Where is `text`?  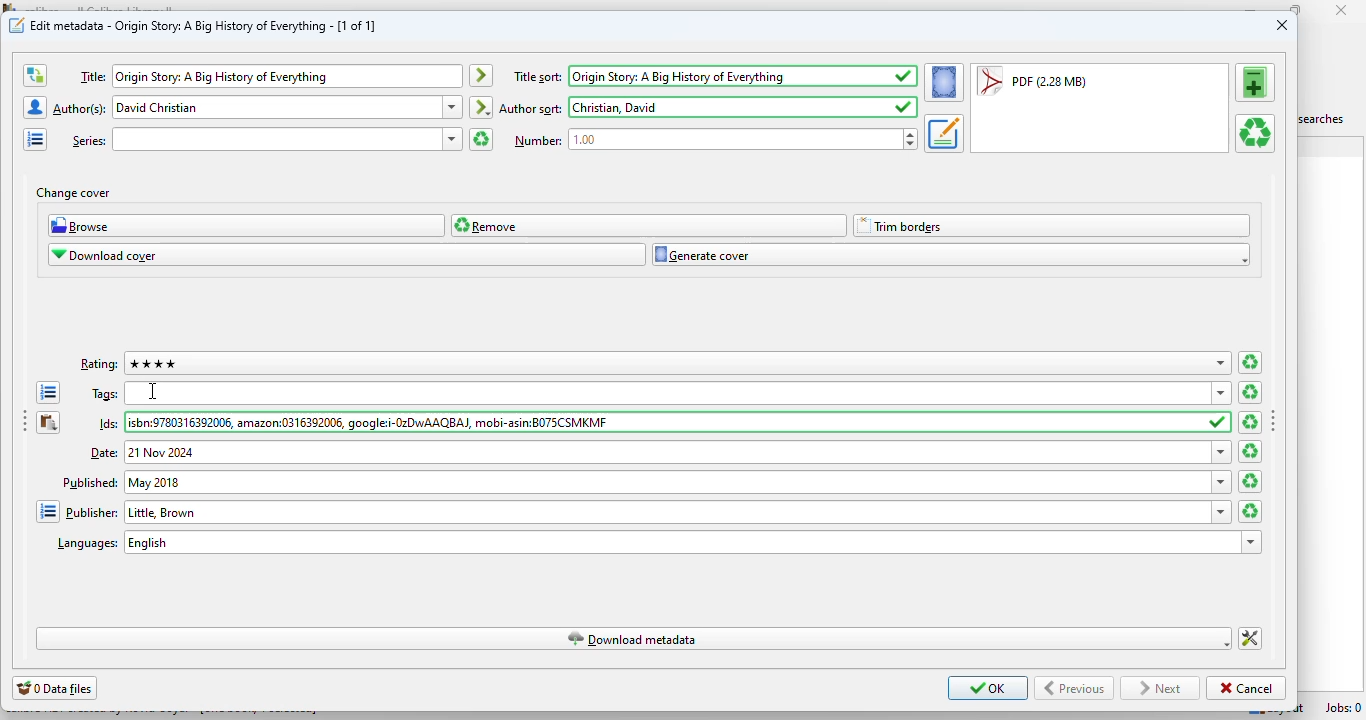 text is located at coordinates (531, 109).